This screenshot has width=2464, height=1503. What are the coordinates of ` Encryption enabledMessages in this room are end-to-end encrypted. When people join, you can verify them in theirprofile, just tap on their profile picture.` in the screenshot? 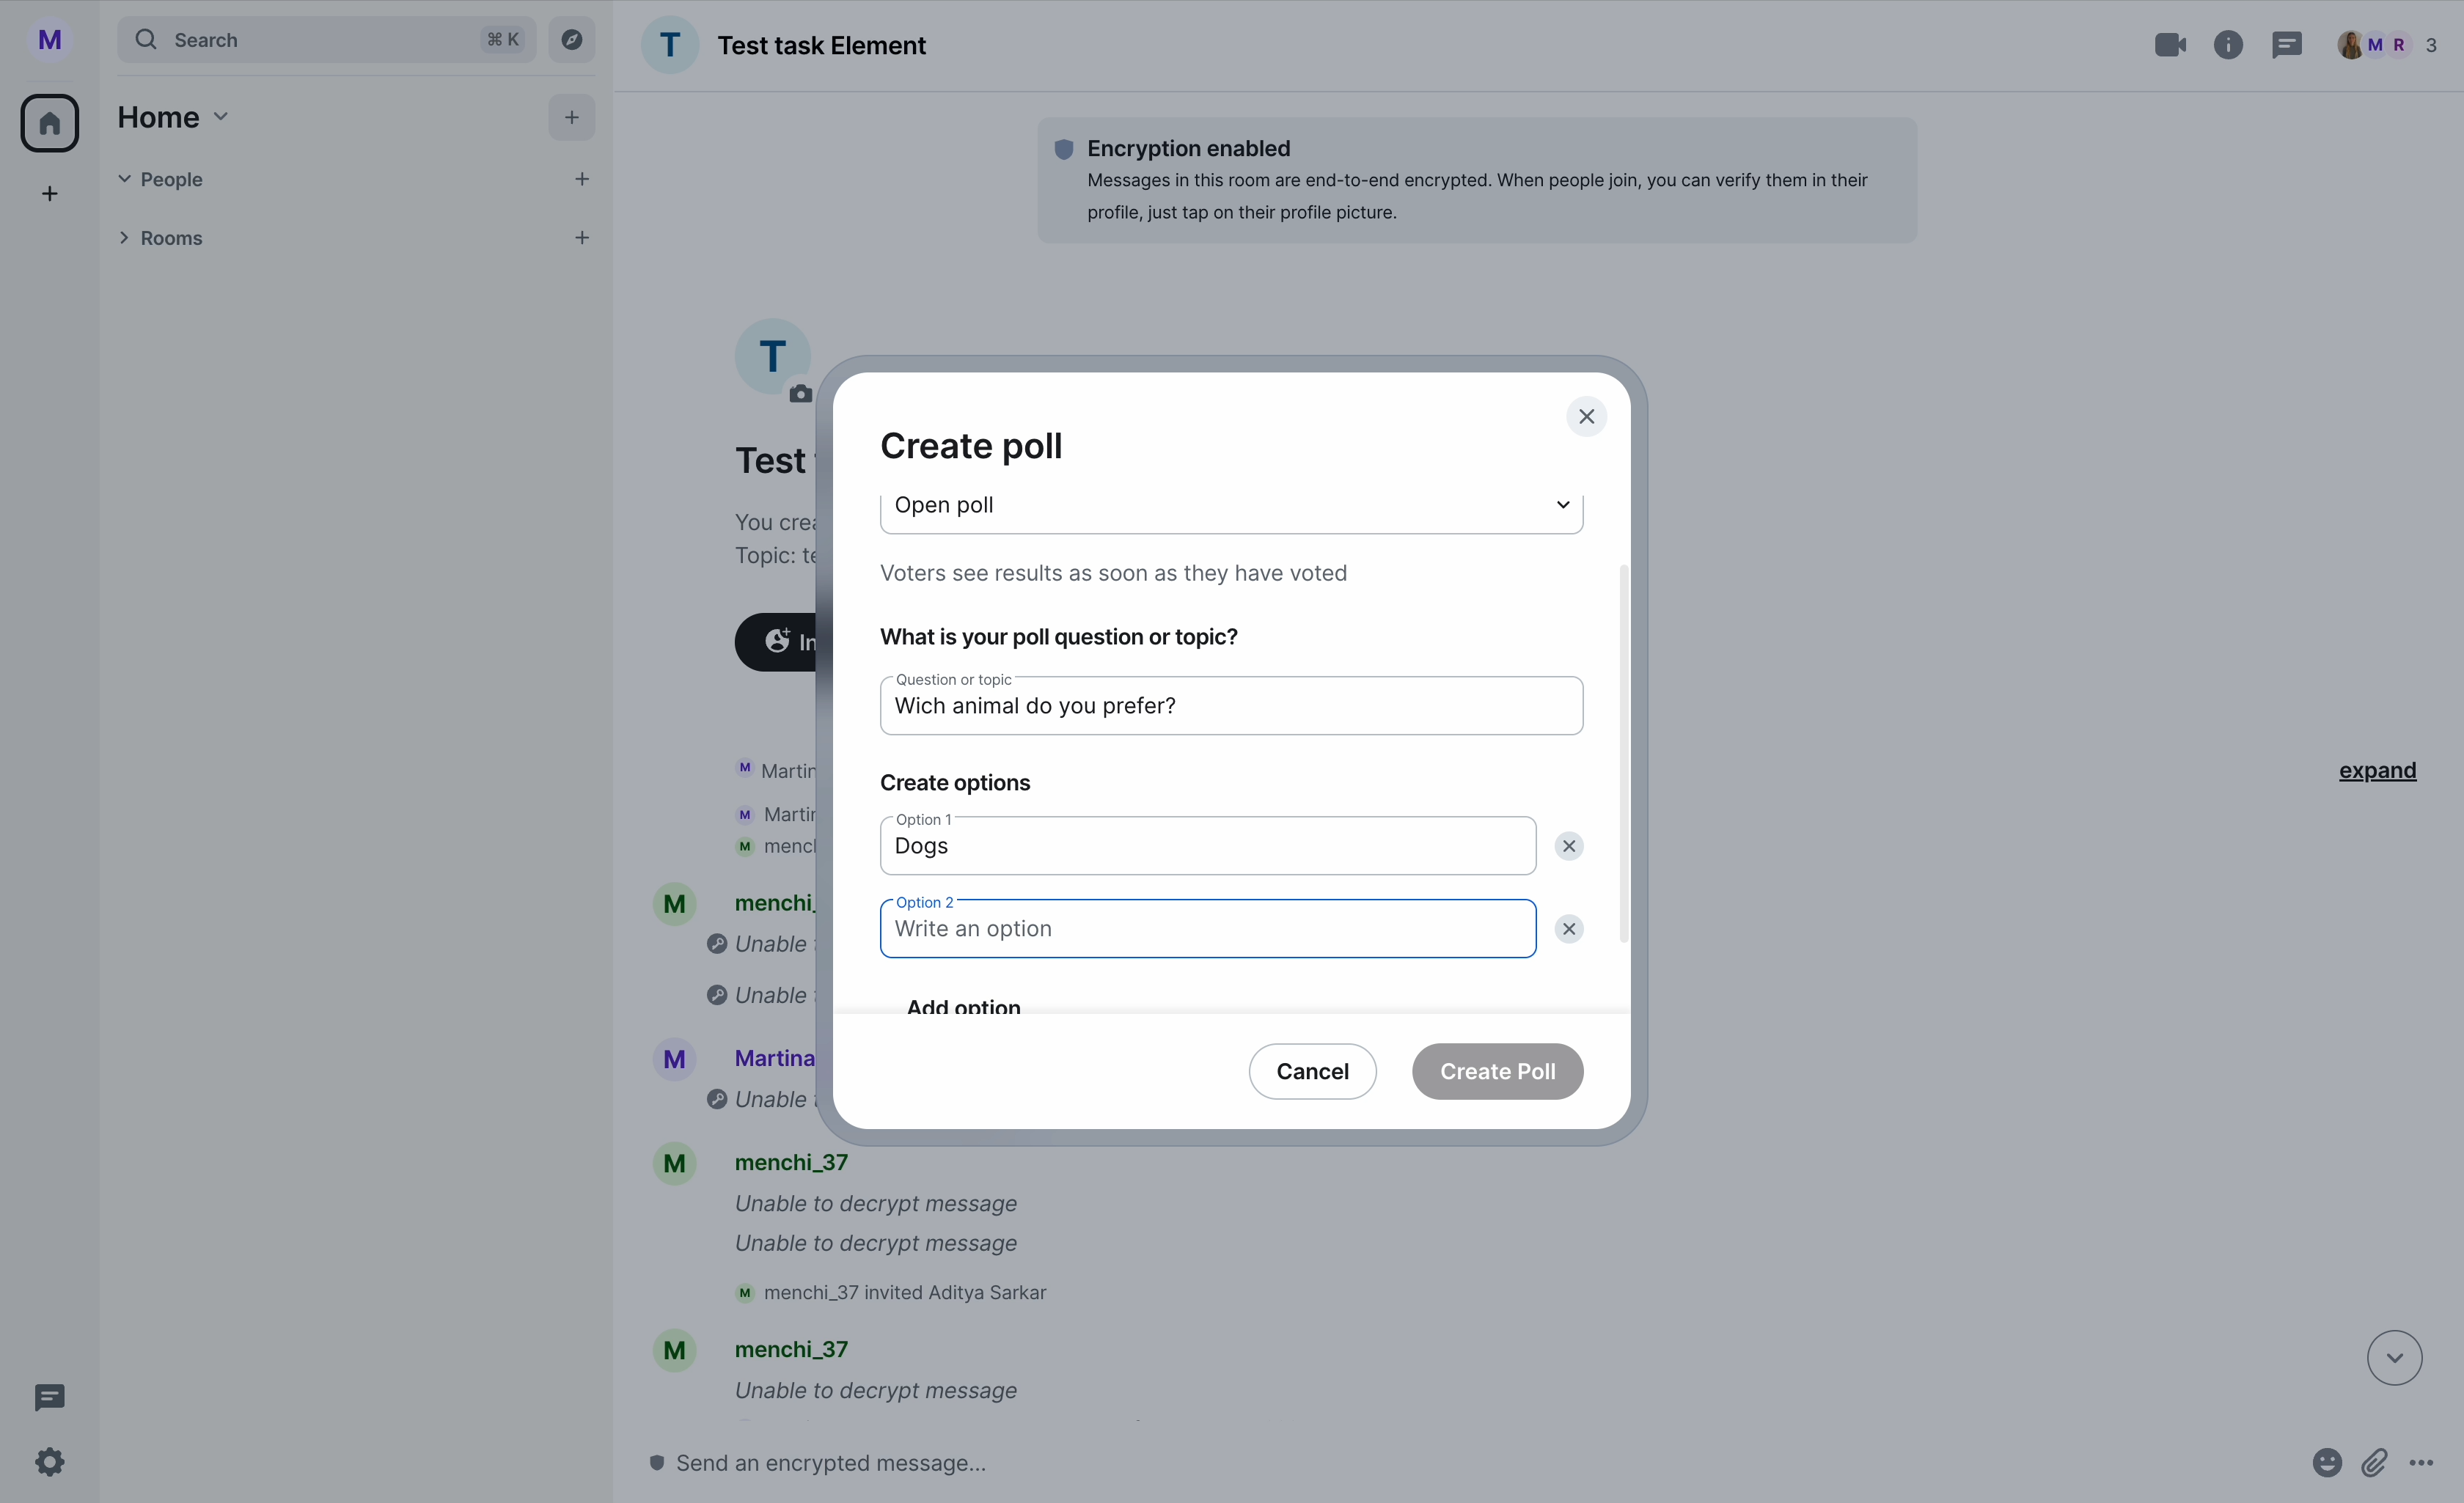 It's located at (1475, 179).